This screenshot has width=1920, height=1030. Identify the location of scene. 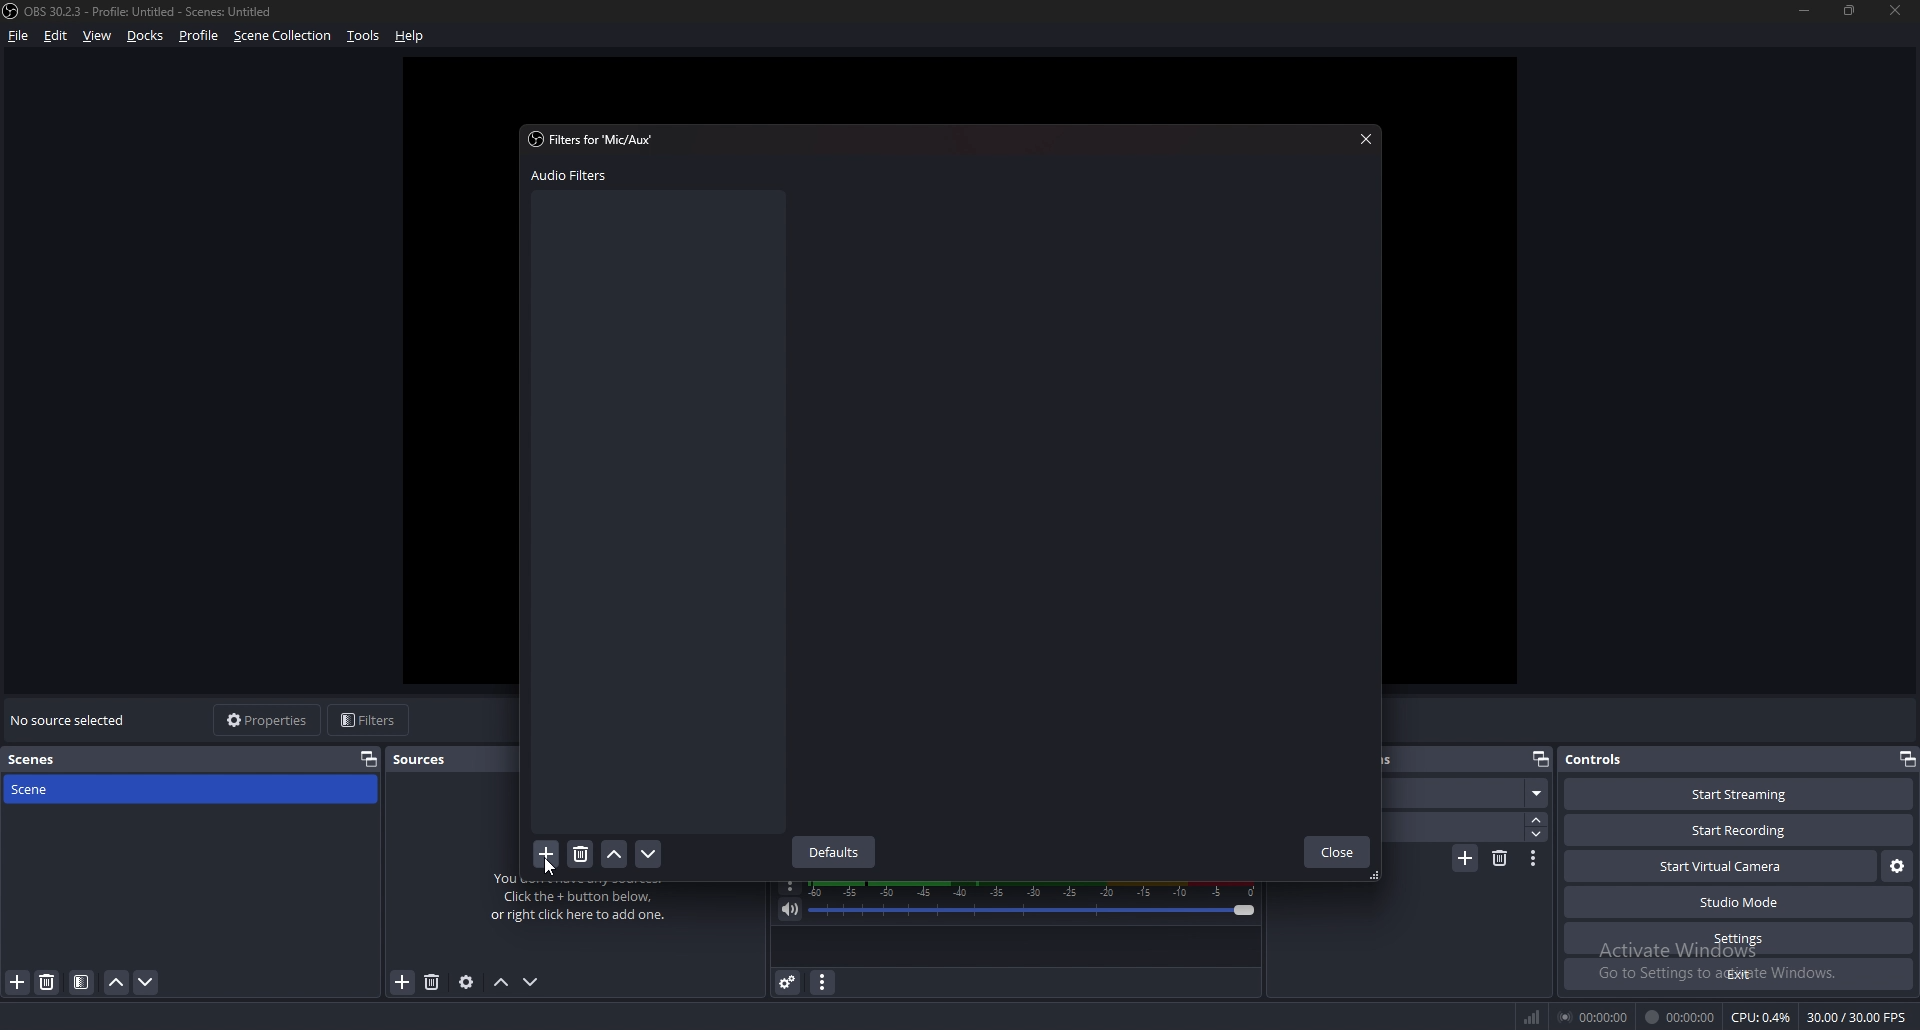
(59, 789).